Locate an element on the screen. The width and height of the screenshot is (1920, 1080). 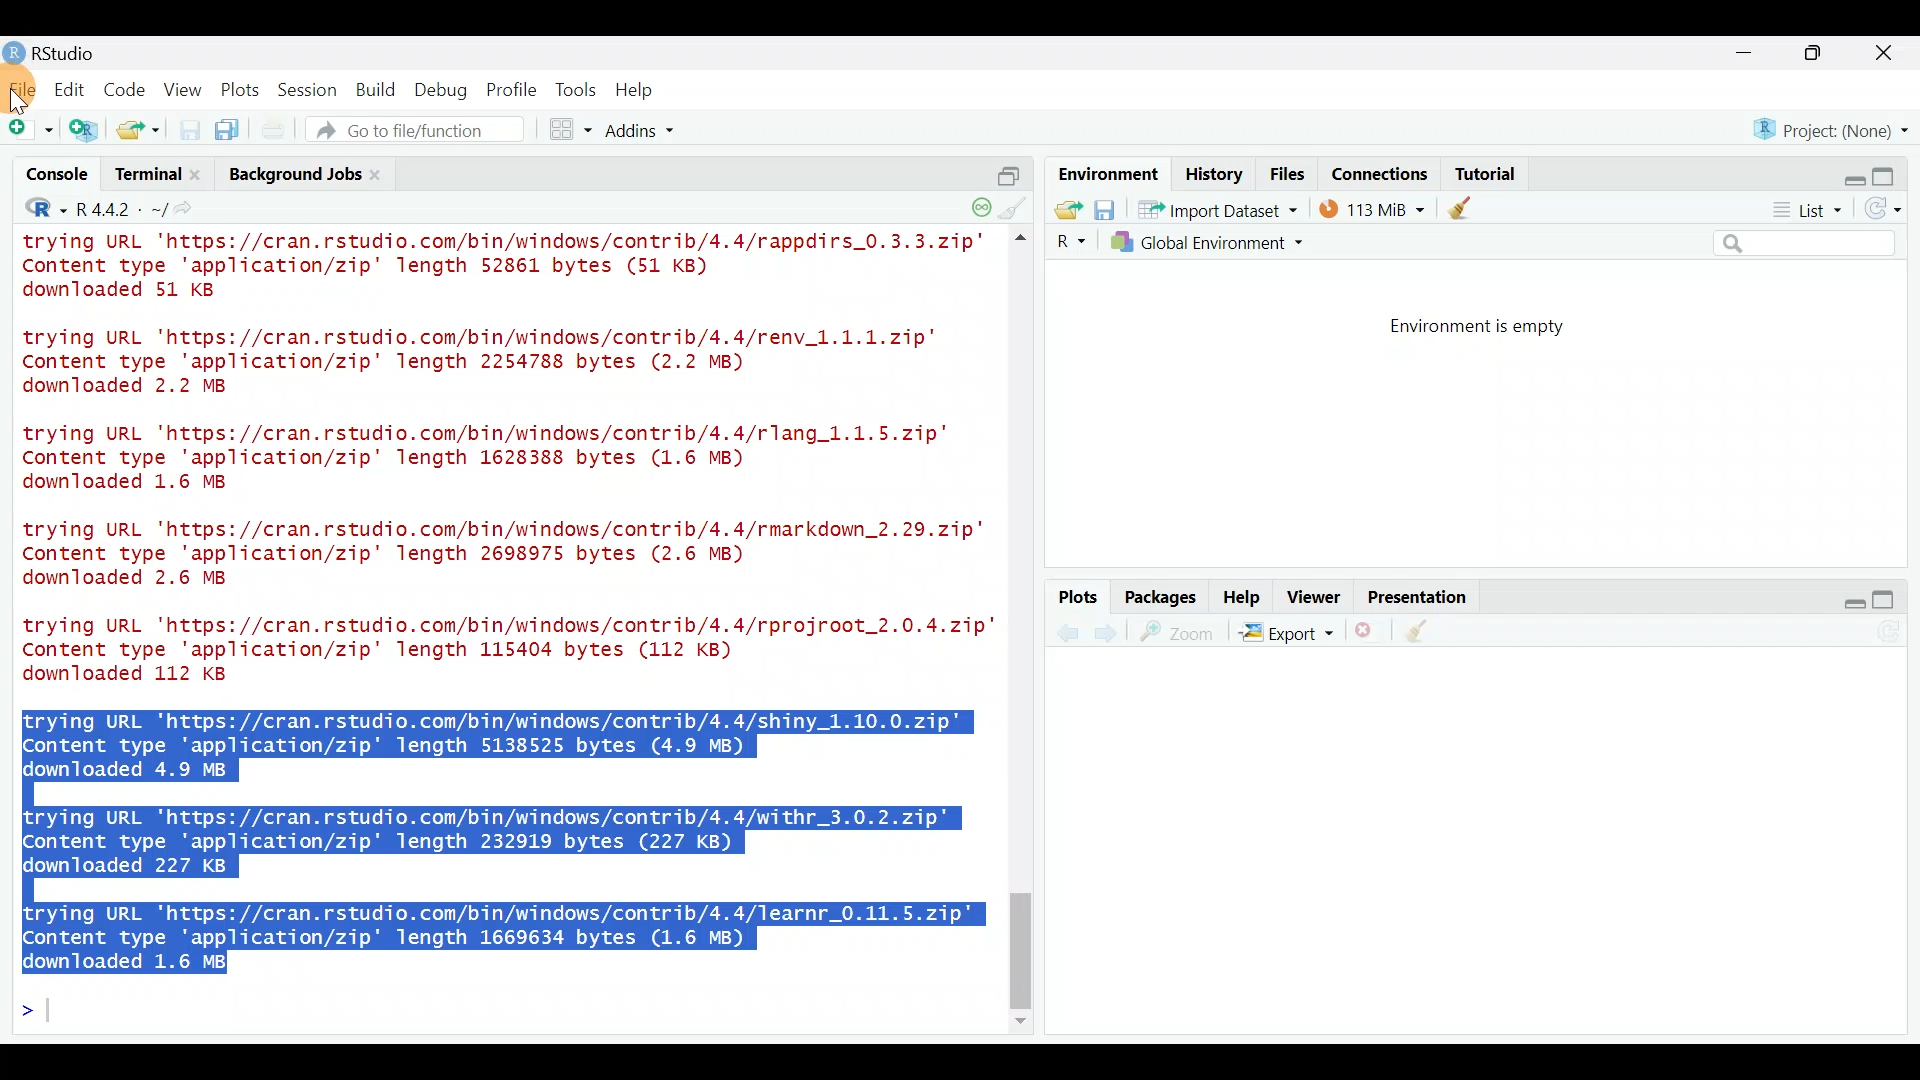
maximize is located at coordinates (1892, 599).